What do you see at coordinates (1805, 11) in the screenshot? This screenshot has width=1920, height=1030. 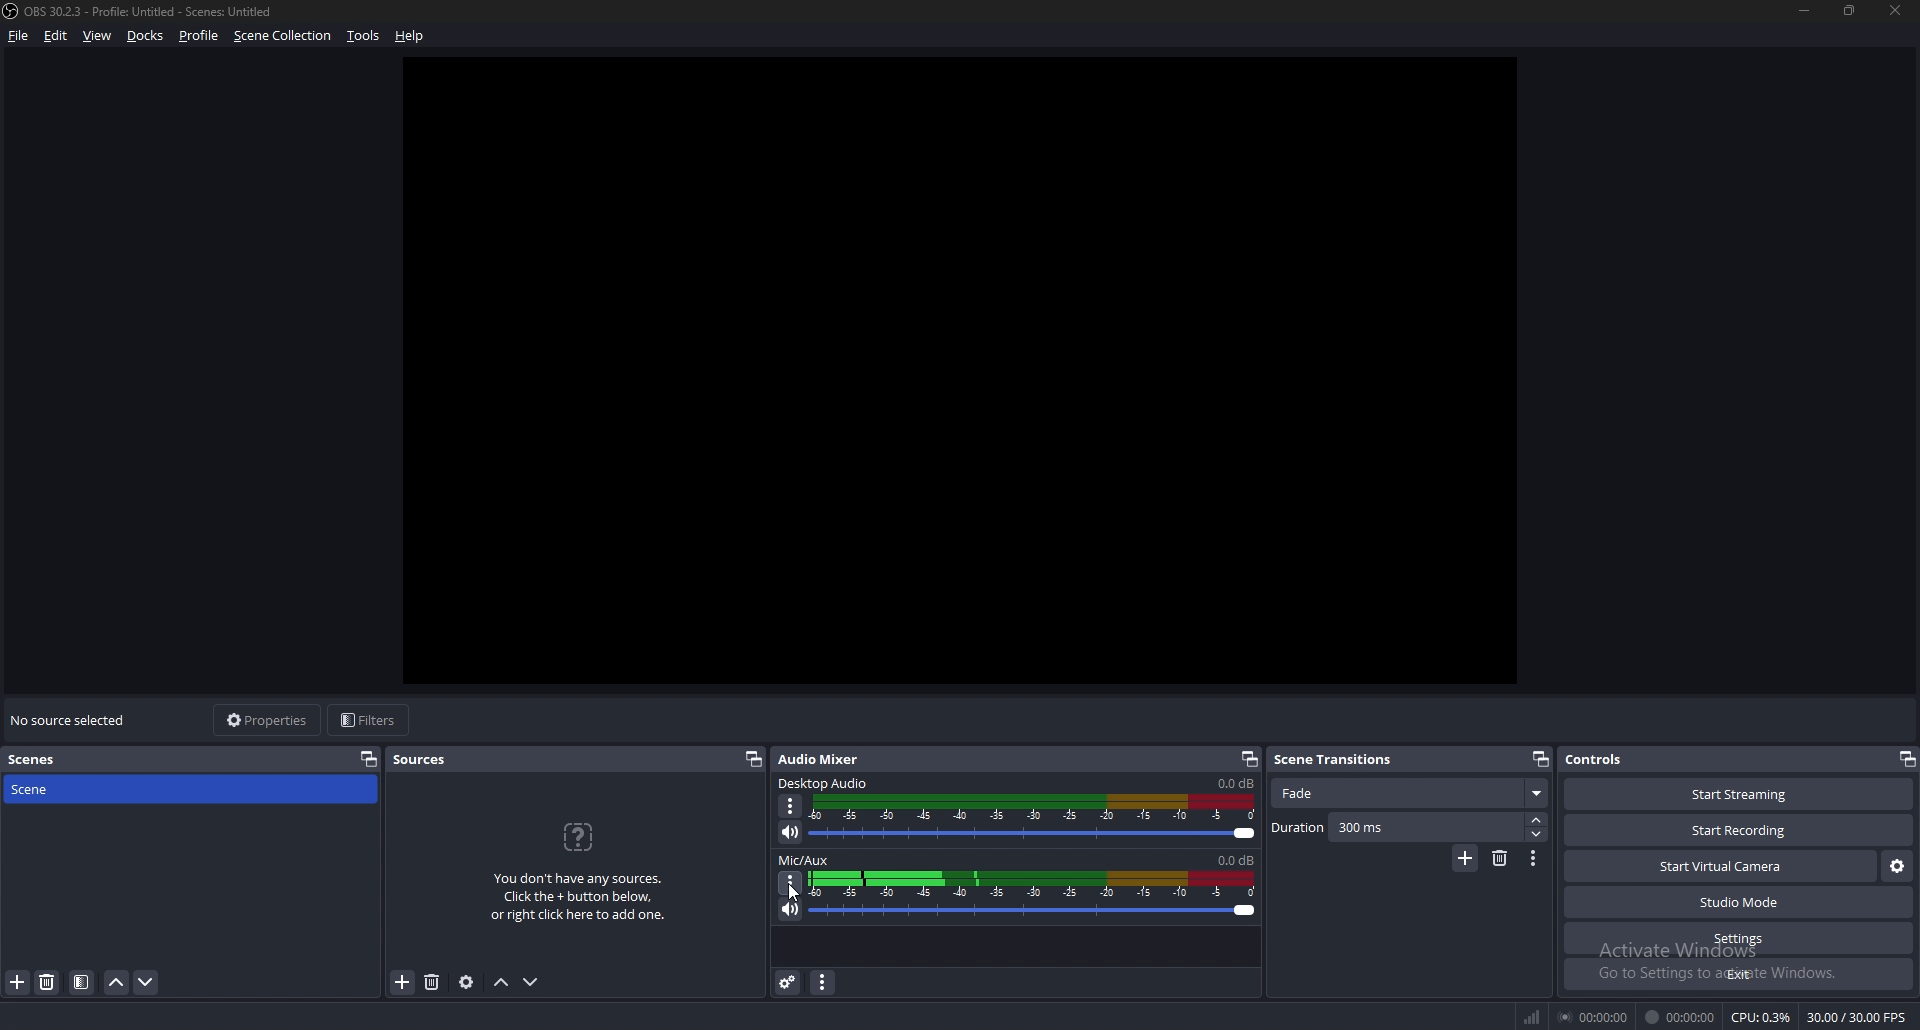 I see `minimize` at bounding box center [1805, 11].